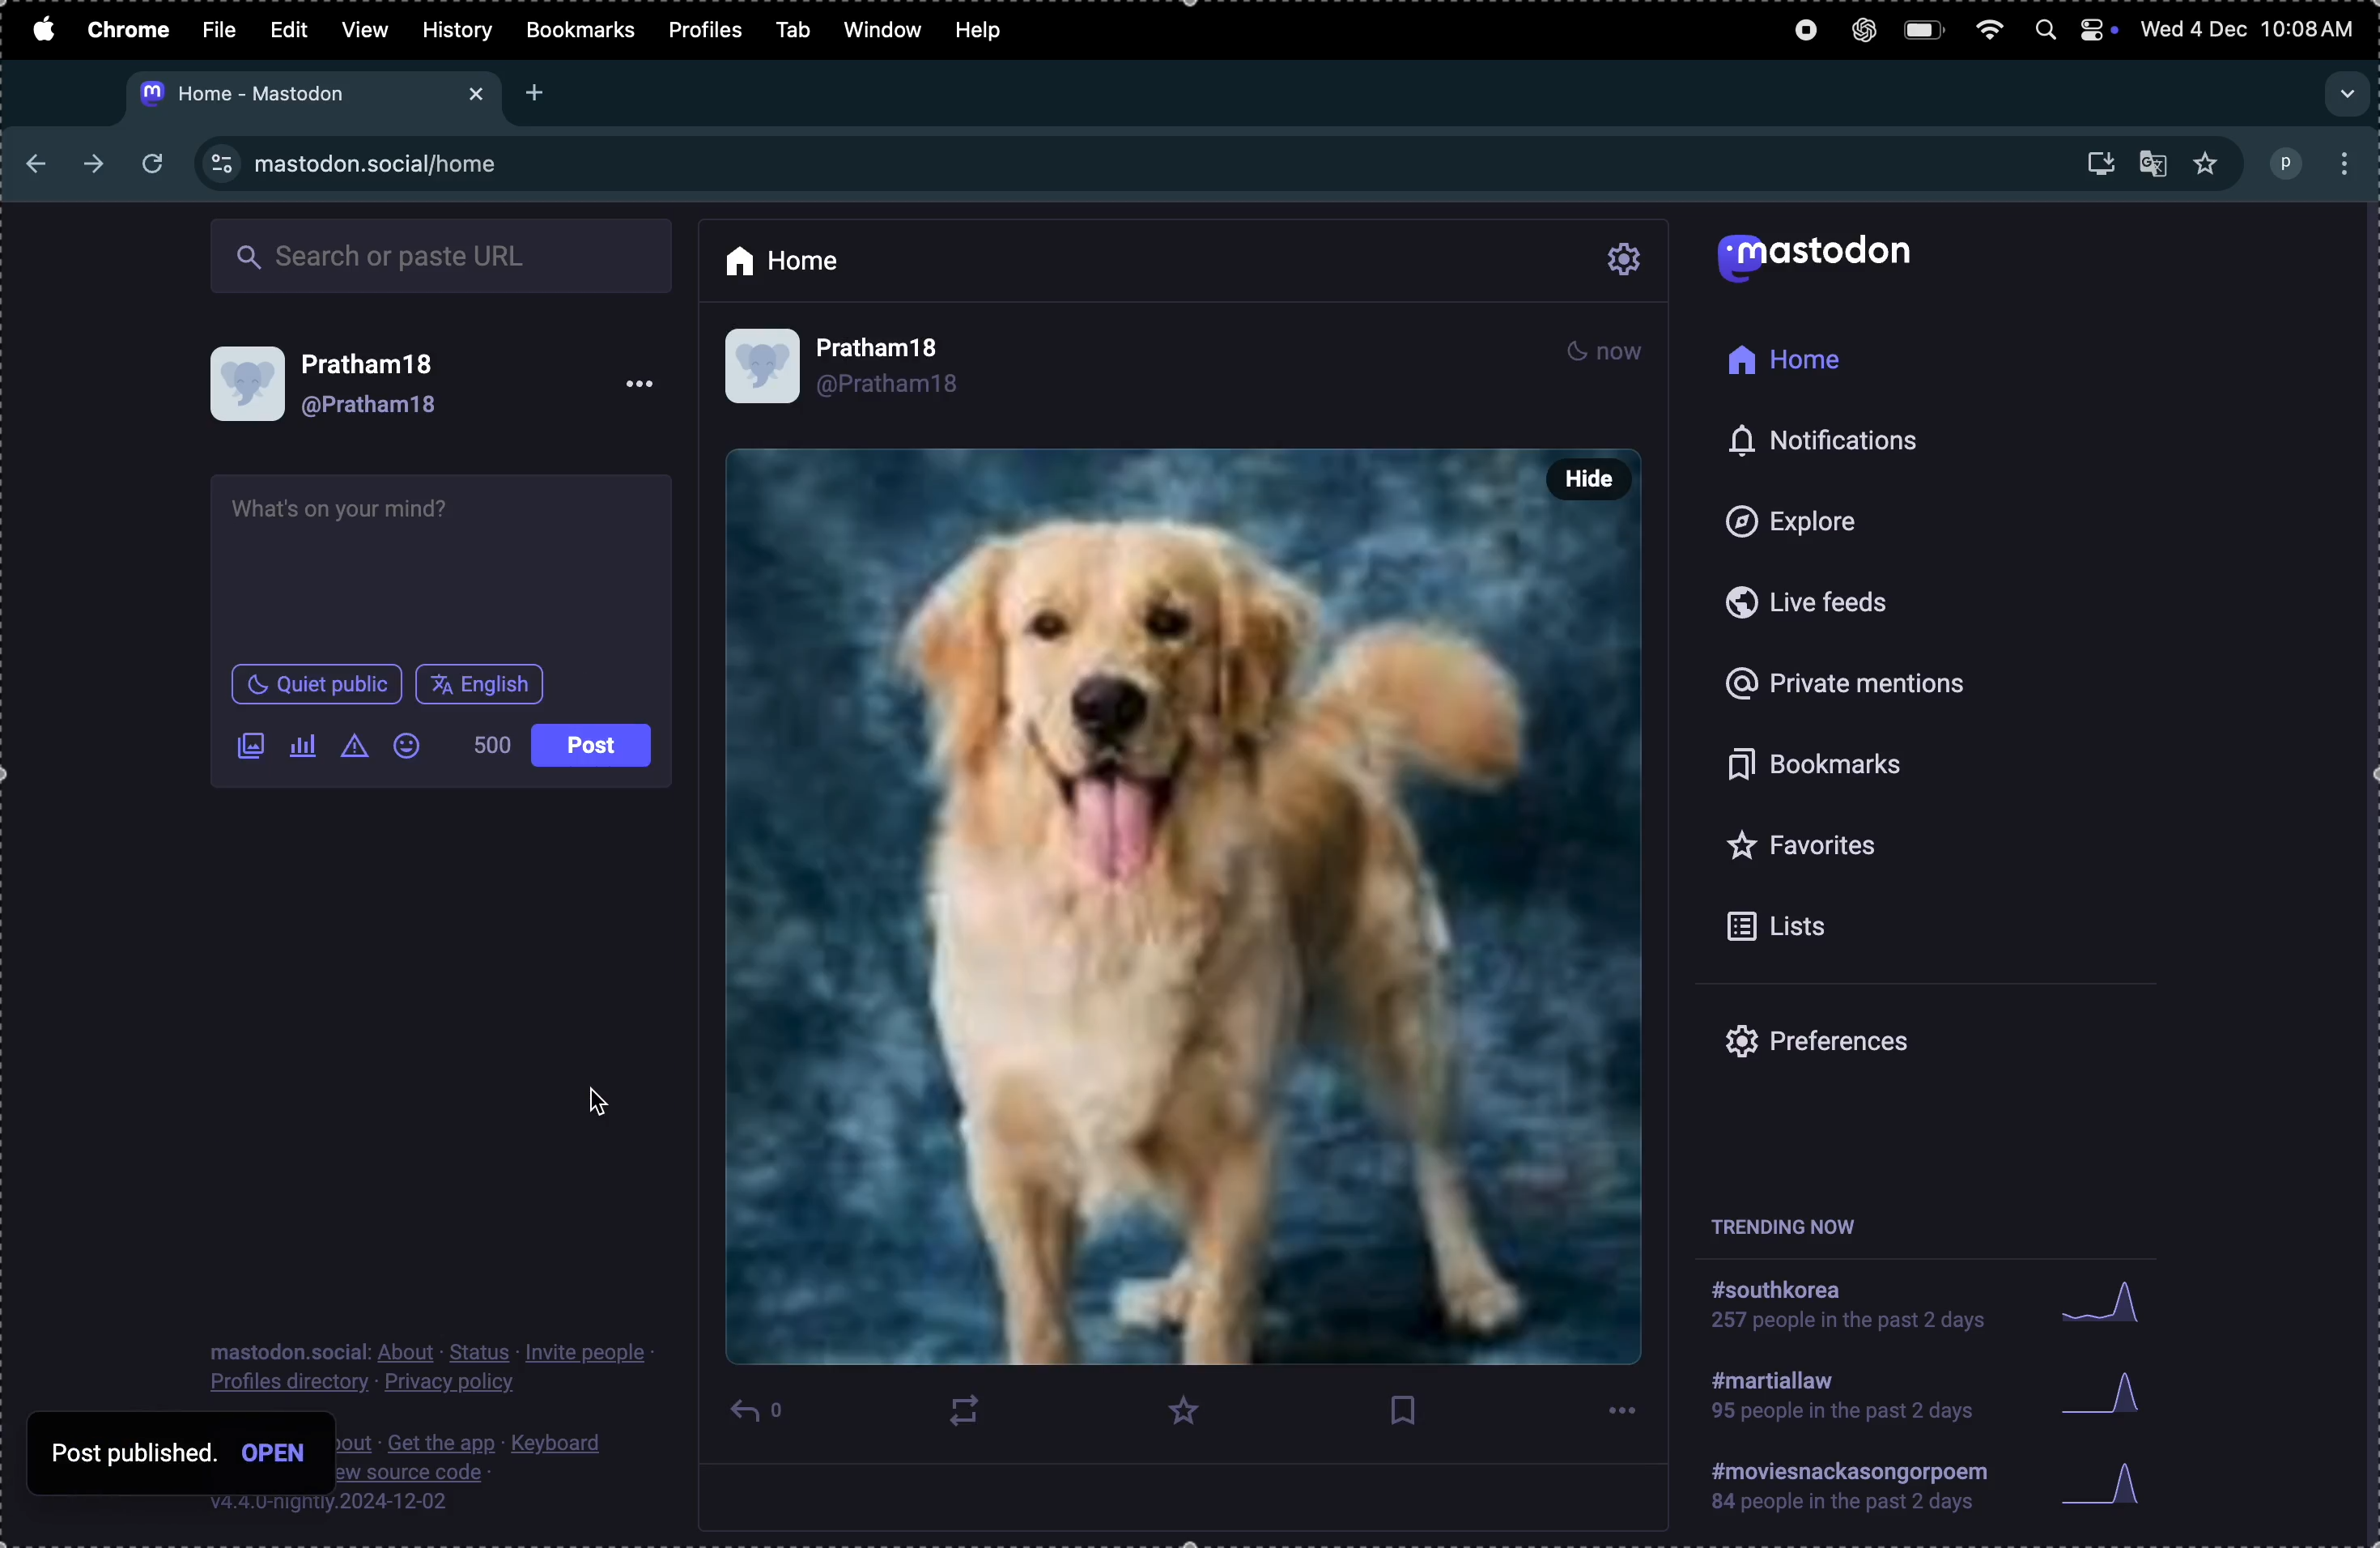  Describe the element at coordinates (2251, 32) in the screenshot. I see `date and time` at that location.